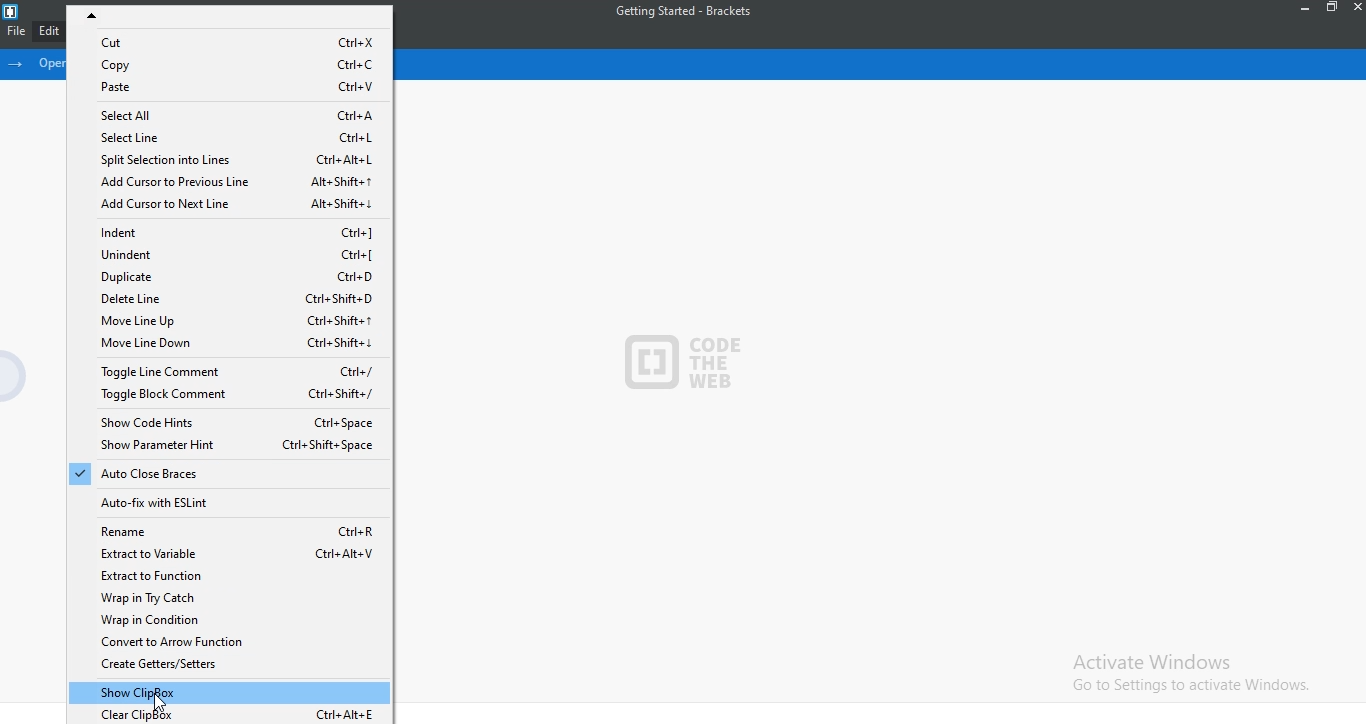 The image size is (1366, 724). Describe the element at coordinates (227, 159) in the screenshot. I see `Split selection into lines` at that location.